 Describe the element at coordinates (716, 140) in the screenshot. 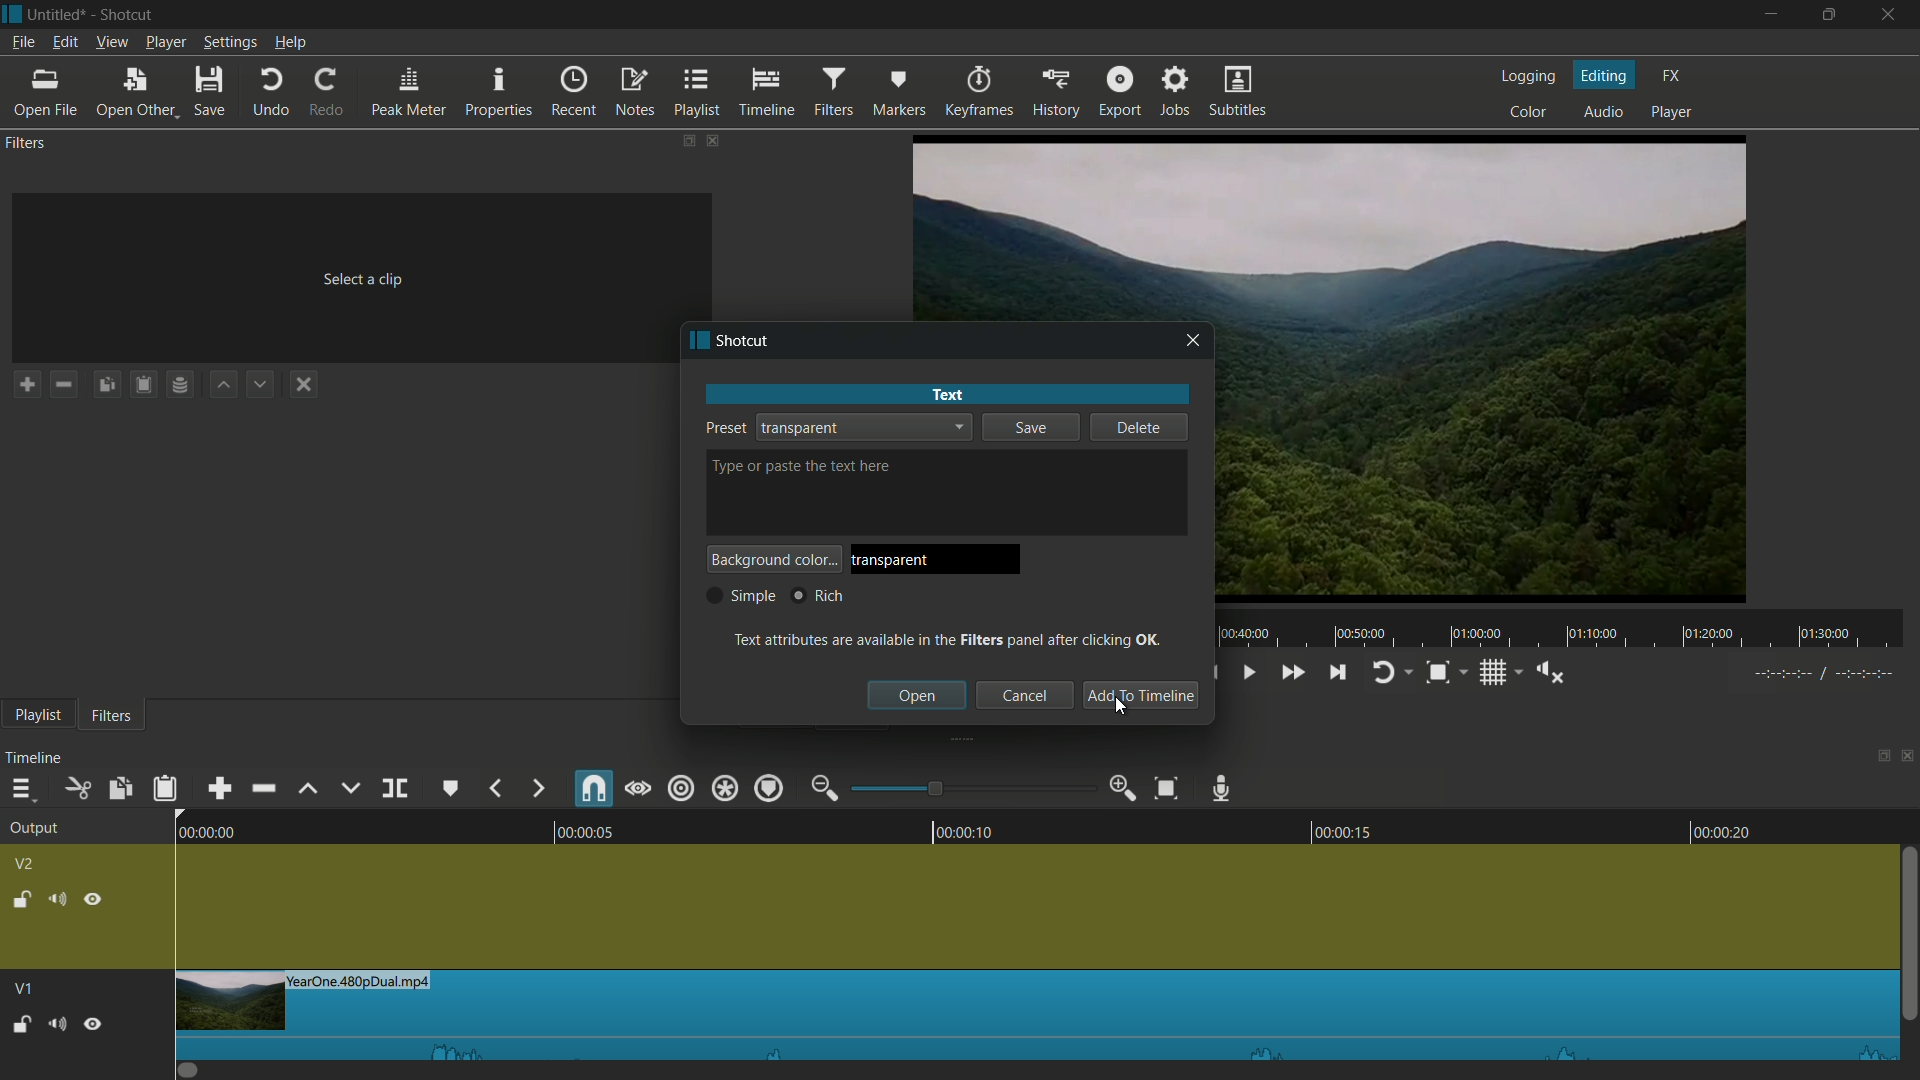

I see `close filters` at that location.